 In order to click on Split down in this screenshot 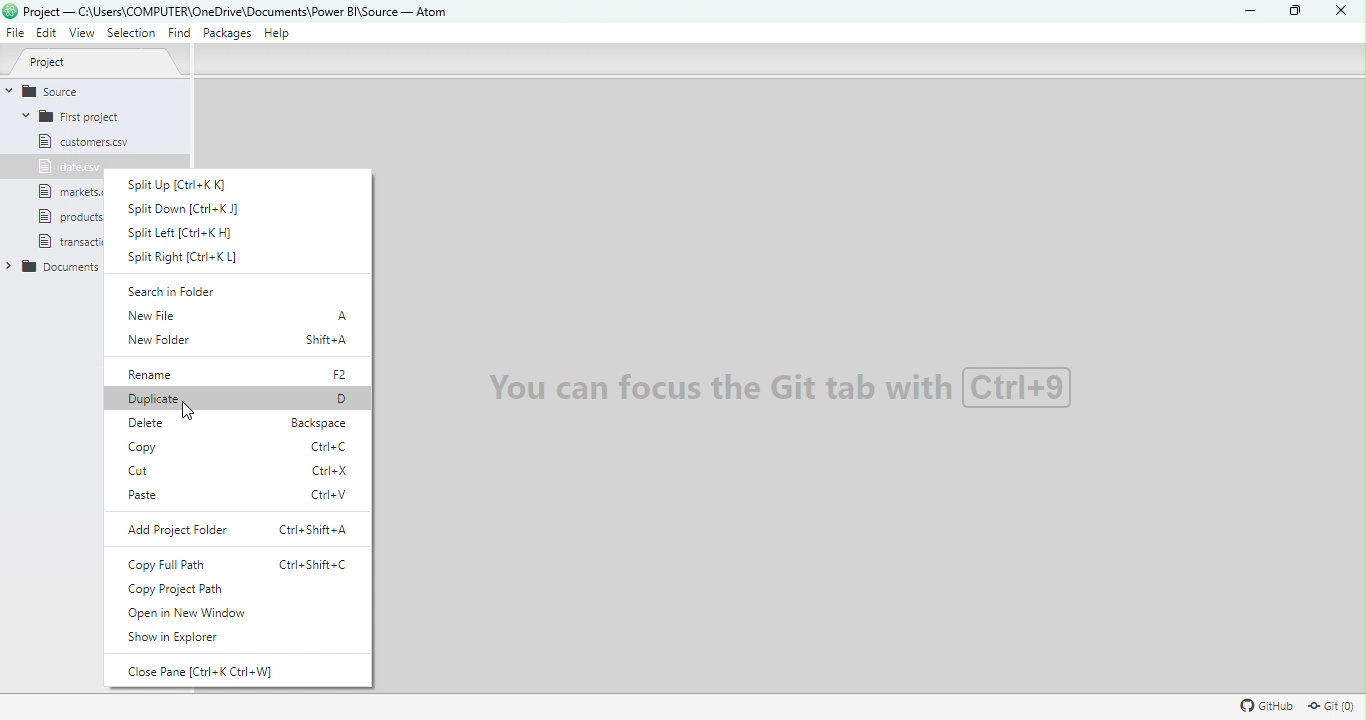, I will do `click(191, 208)`.